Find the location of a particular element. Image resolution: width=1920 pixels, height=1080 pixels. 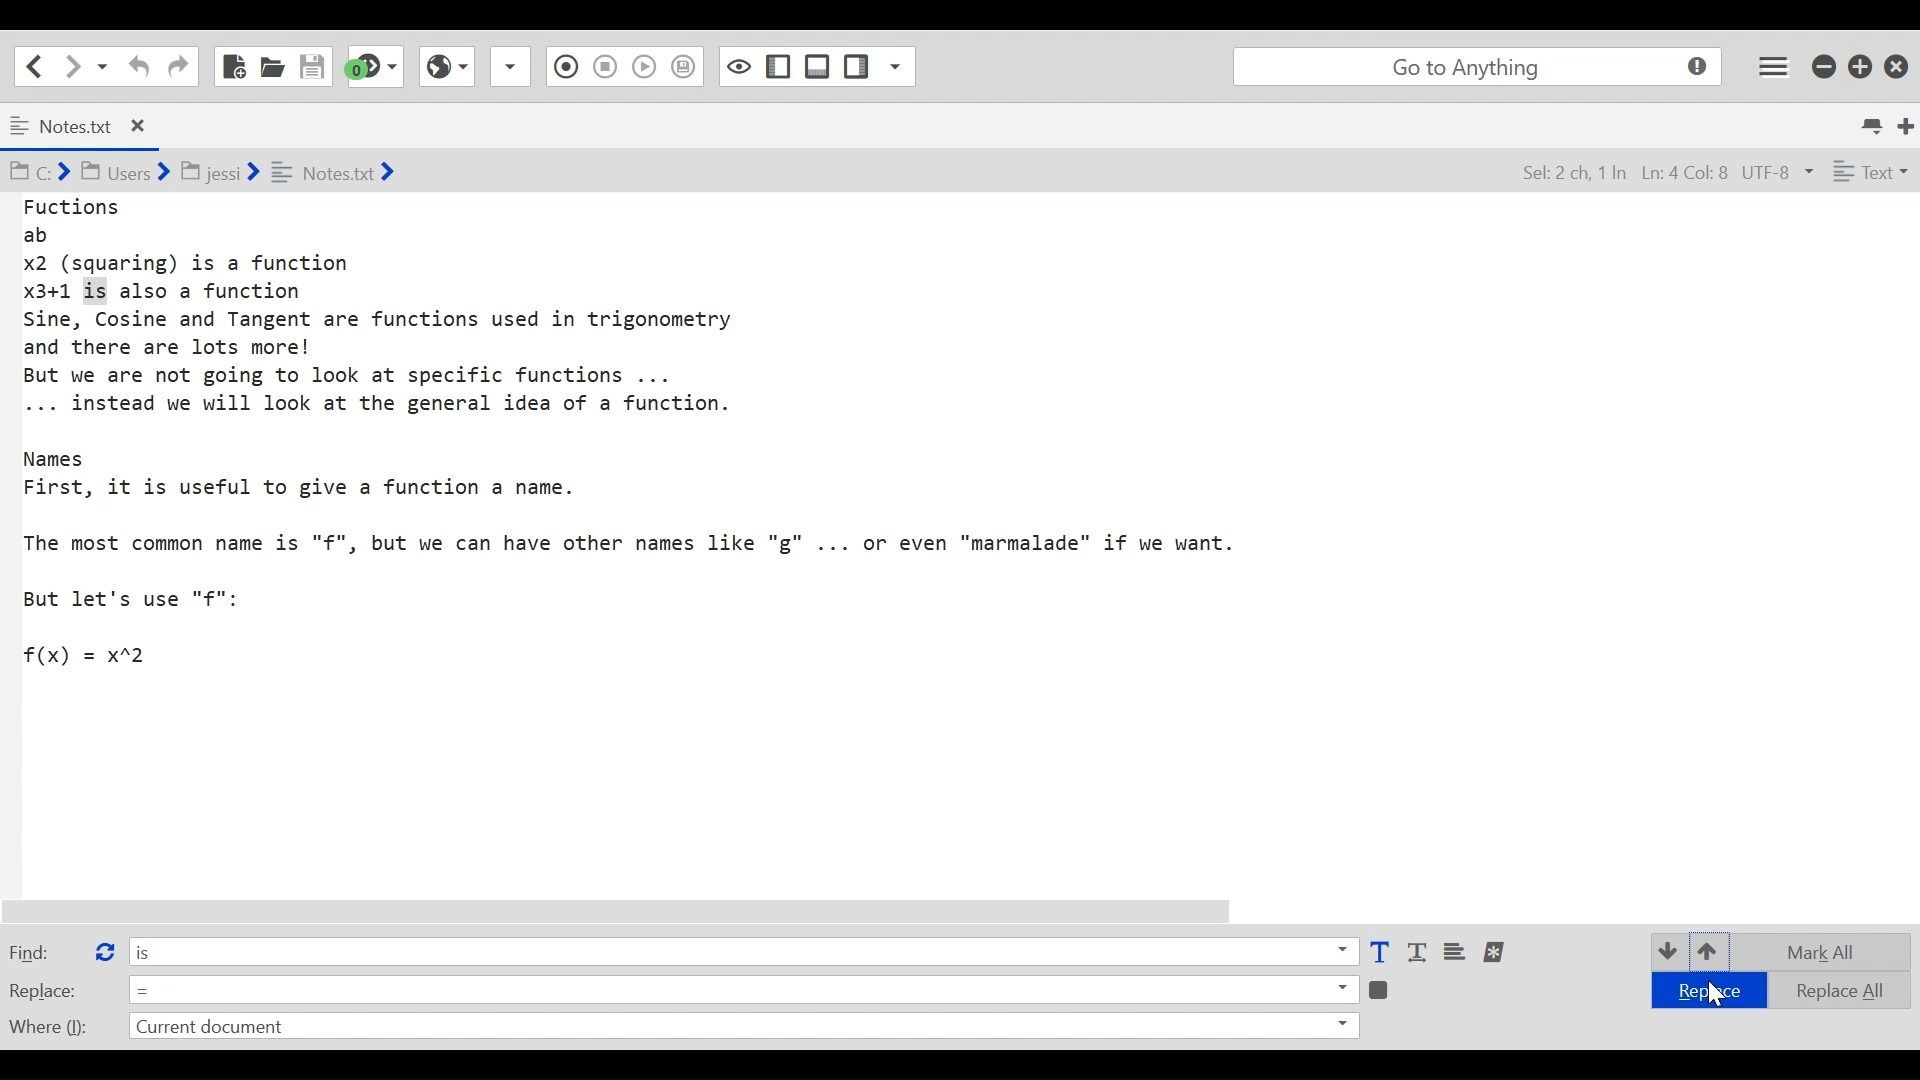

Match whole case is located at coordinates (1420, 953).